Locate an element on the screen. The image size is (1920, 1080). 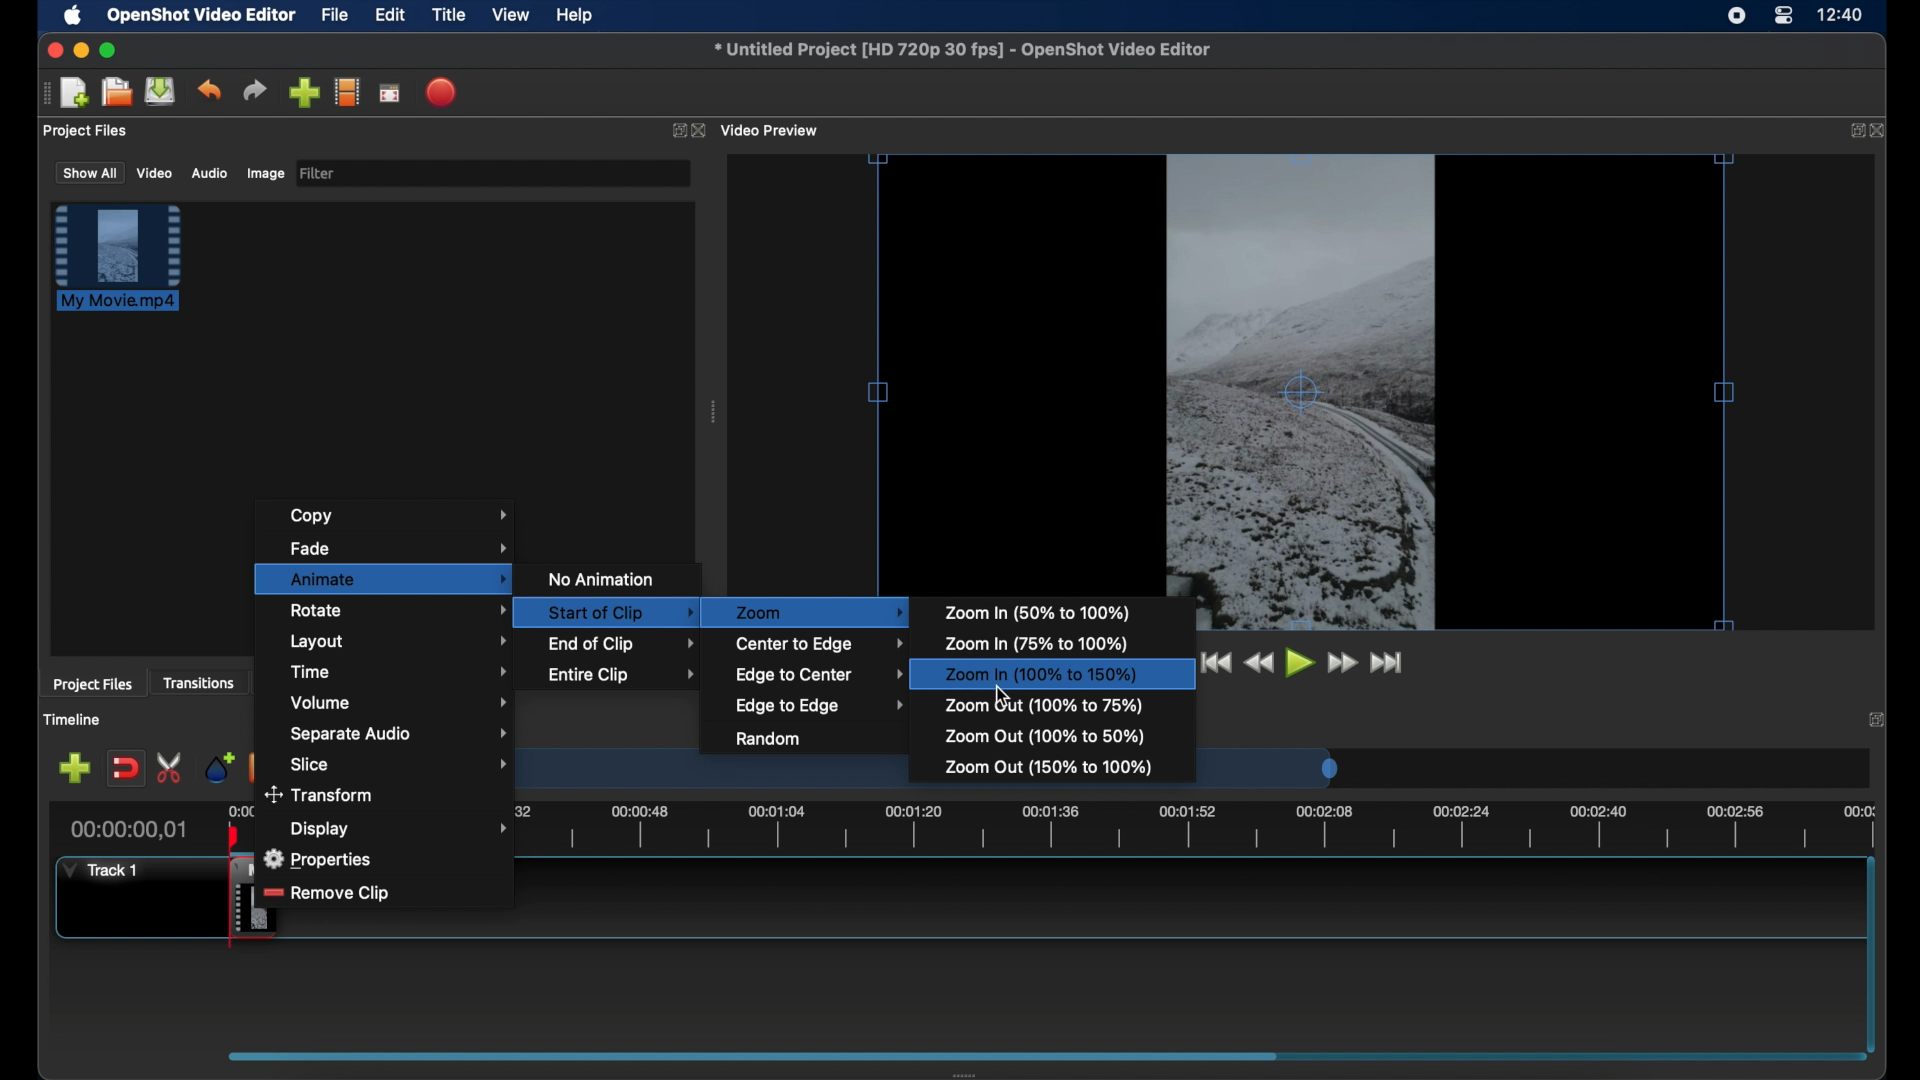
close is located at coordinates (52, 50).